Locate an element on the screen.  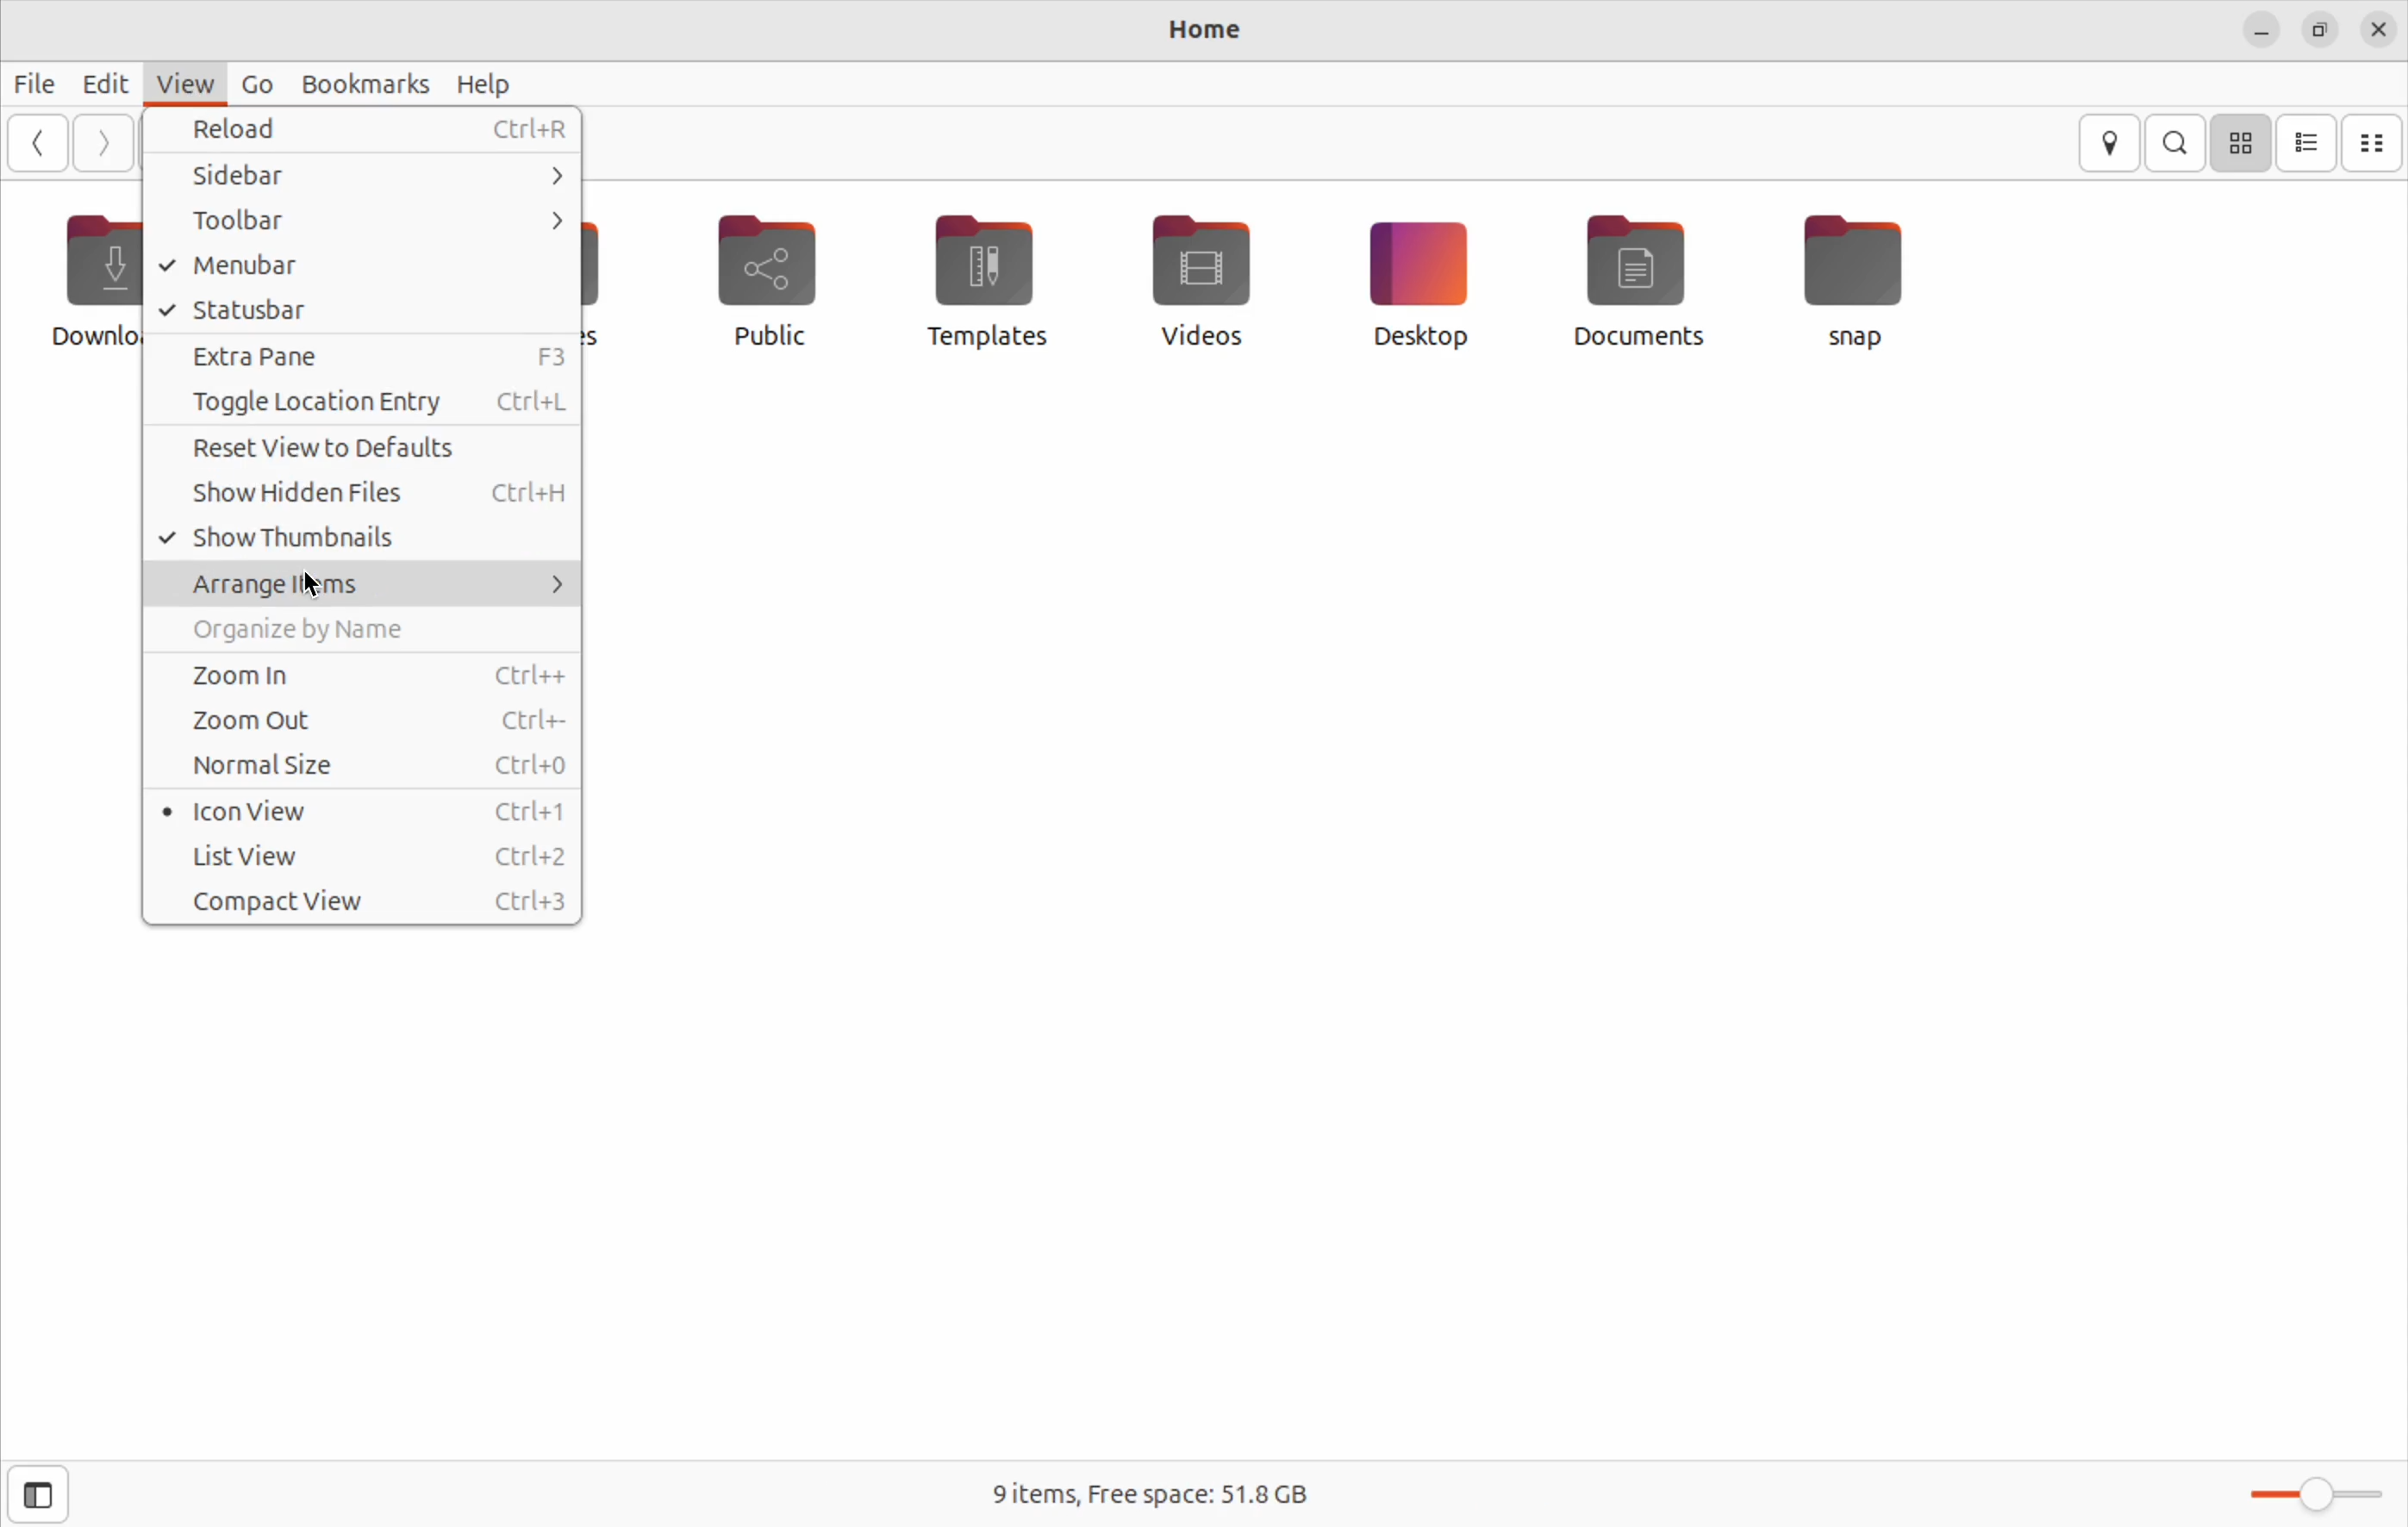
zomm in is located at coordinates (359, 673).